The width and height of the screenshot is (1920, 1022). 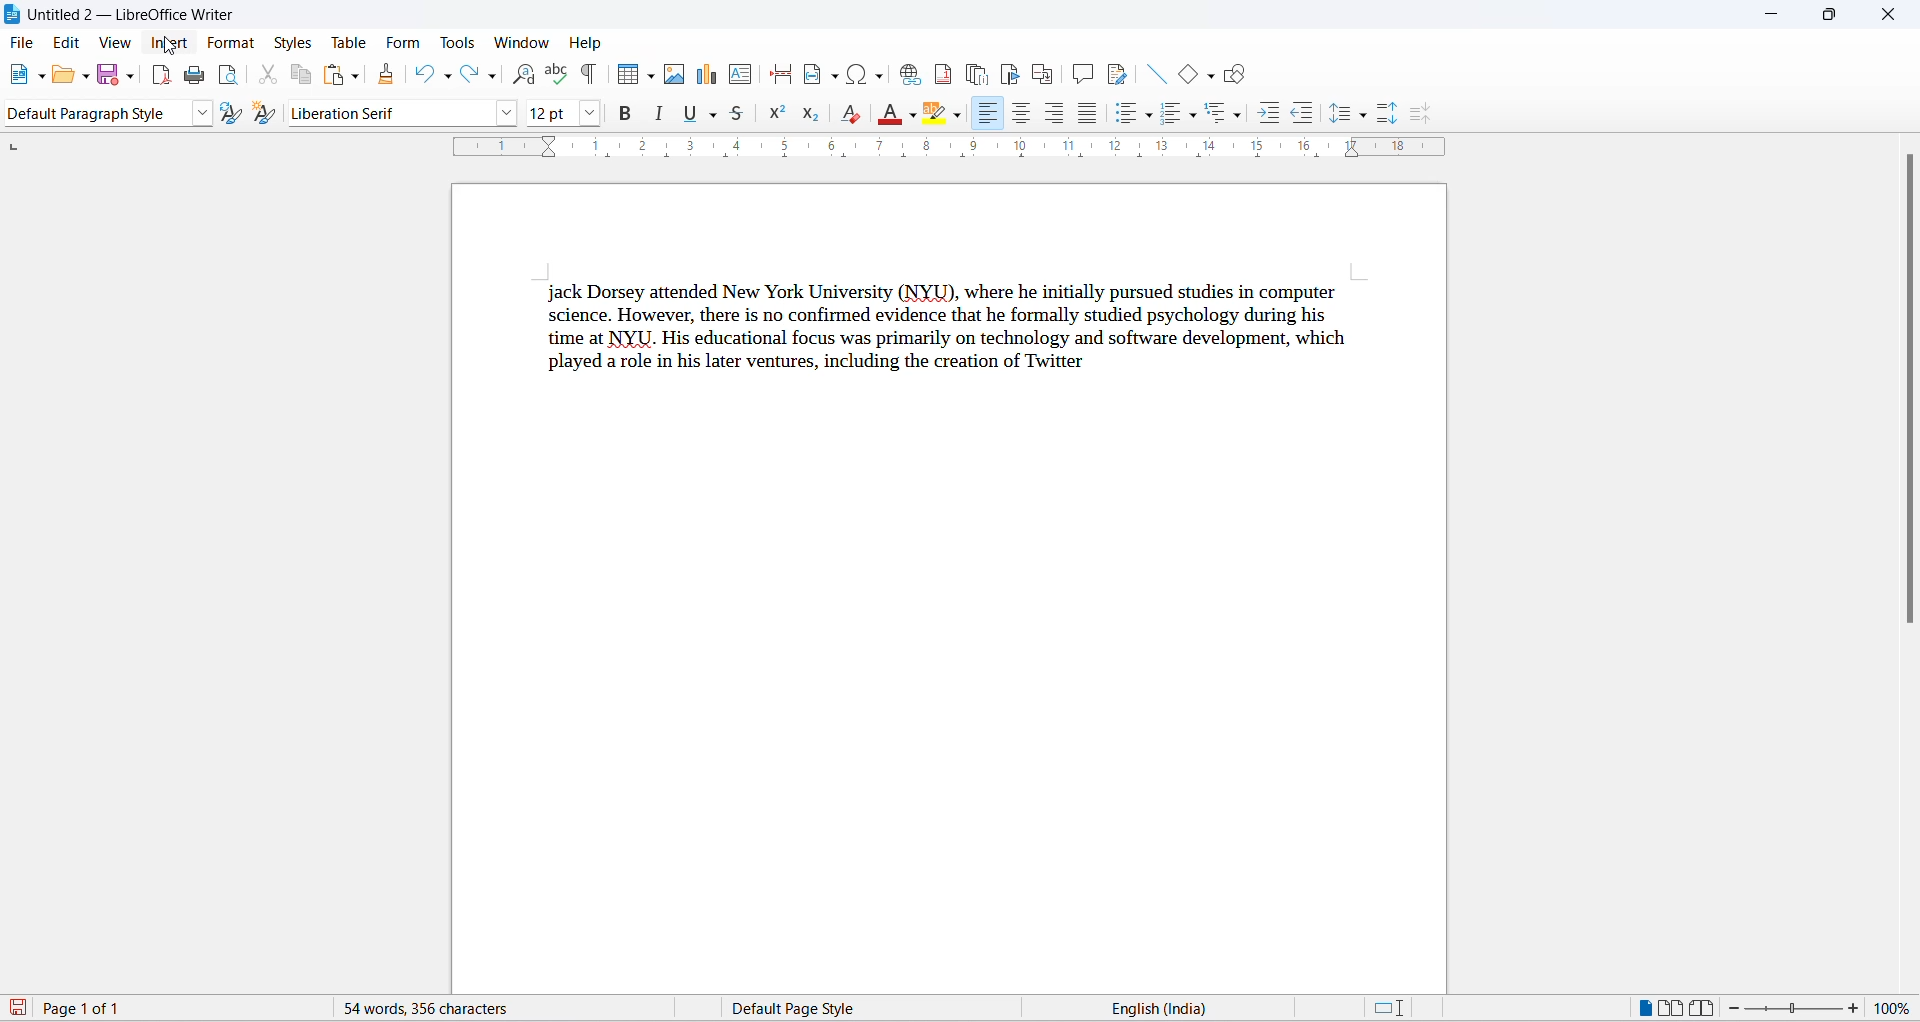 What do you see at coordinates (988, 112) in the screenshot?
I see `text align left` at bounding box center [988, 112].